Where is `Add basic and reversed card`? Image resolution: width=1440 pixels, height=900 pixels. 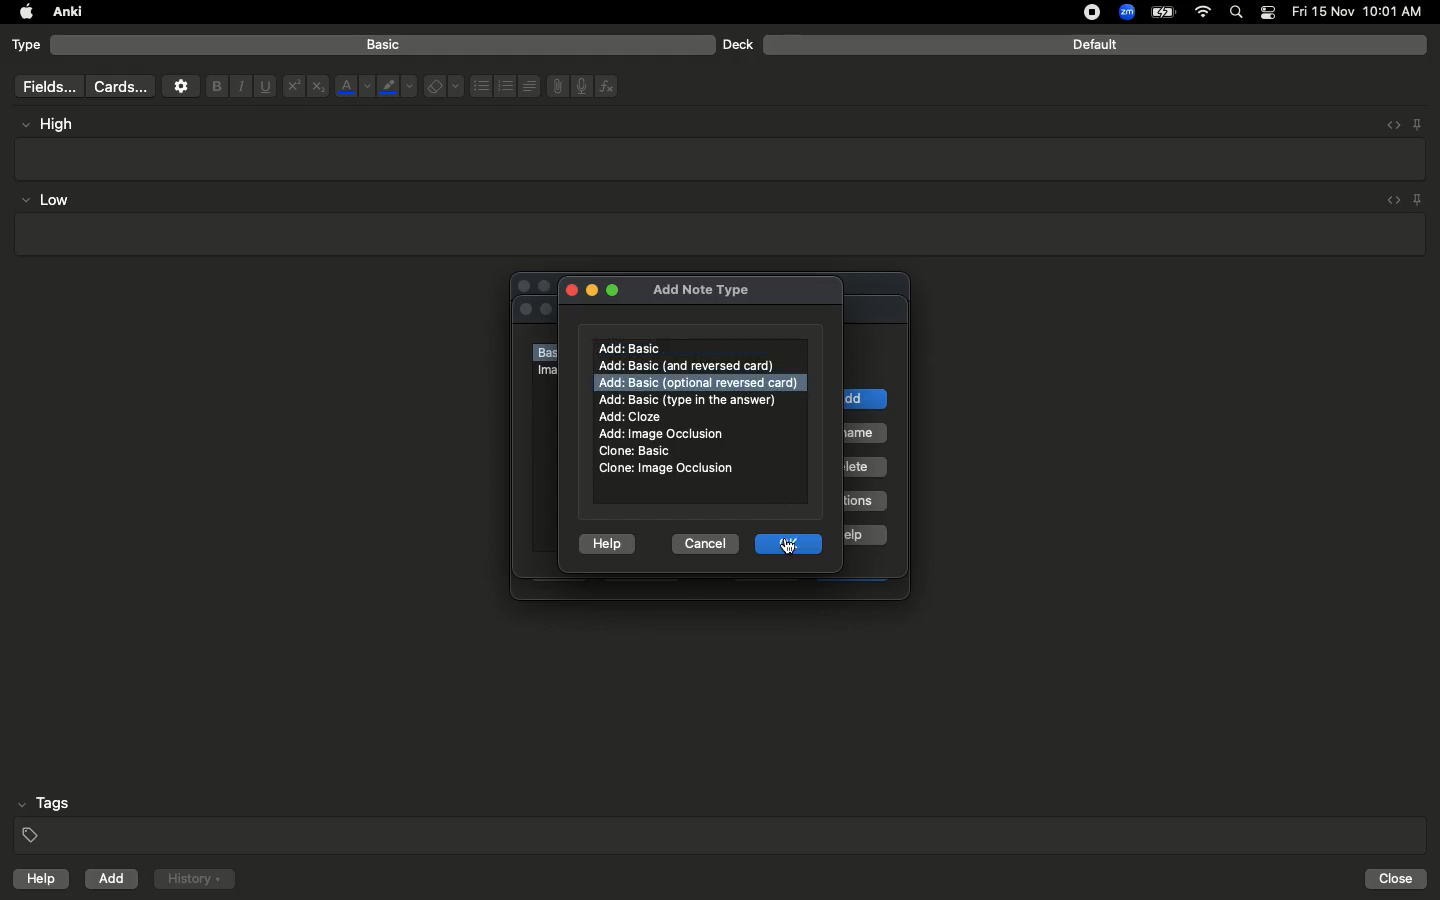
Add basic and reversed card is located at coordinates (697, 366).